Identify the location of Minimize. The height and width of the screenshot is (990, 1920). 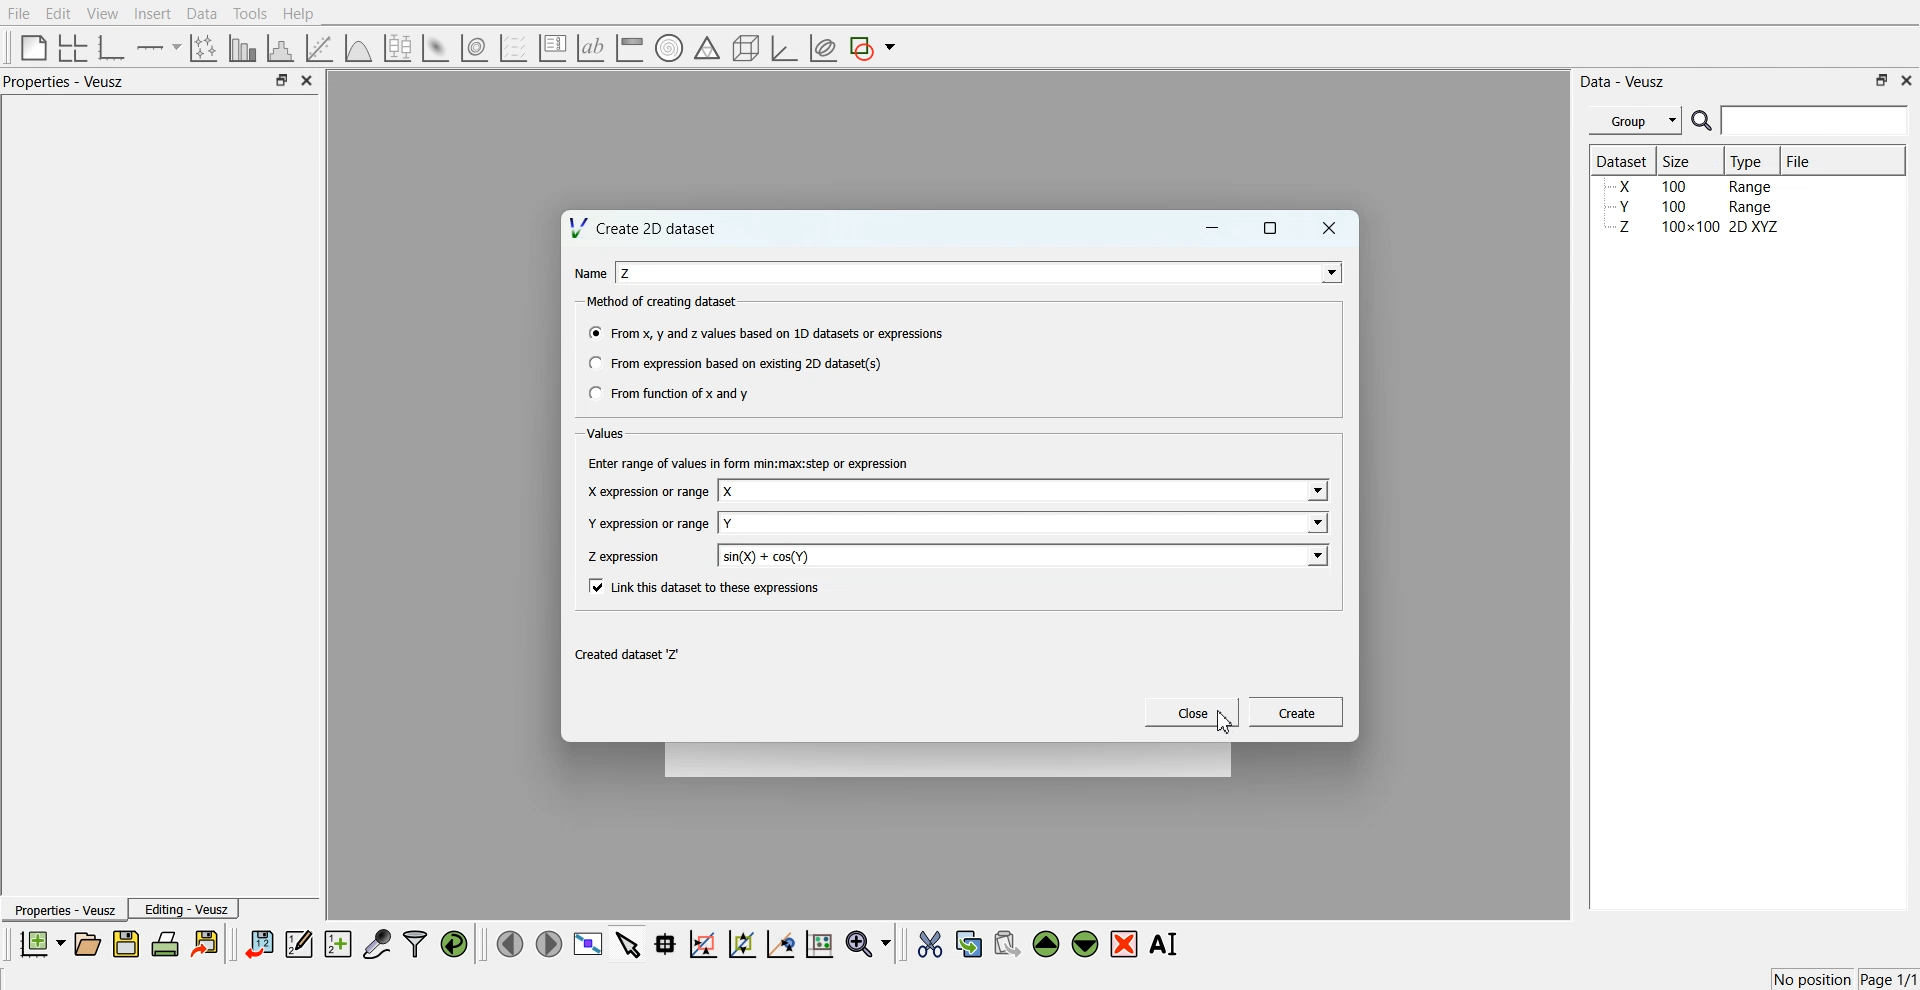
(1212, 228).